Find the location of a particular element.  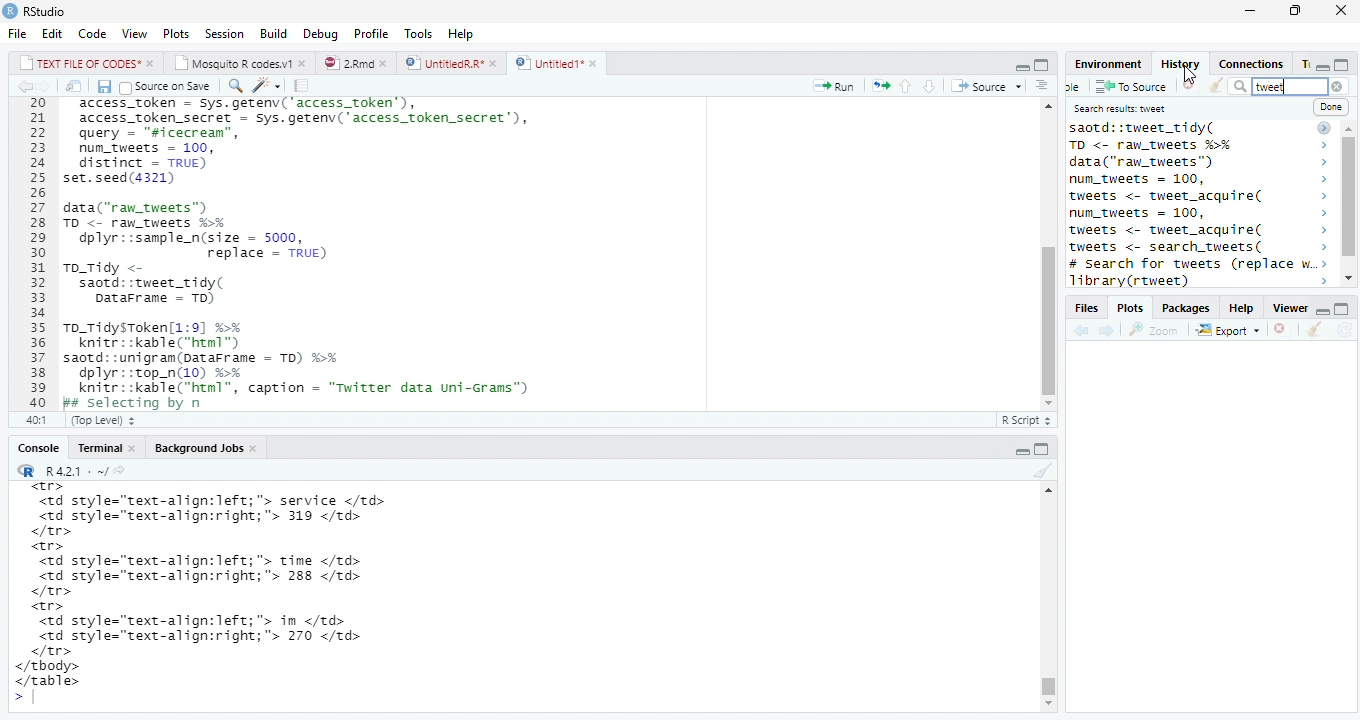

up/down source is located at coordinates (929, 85).